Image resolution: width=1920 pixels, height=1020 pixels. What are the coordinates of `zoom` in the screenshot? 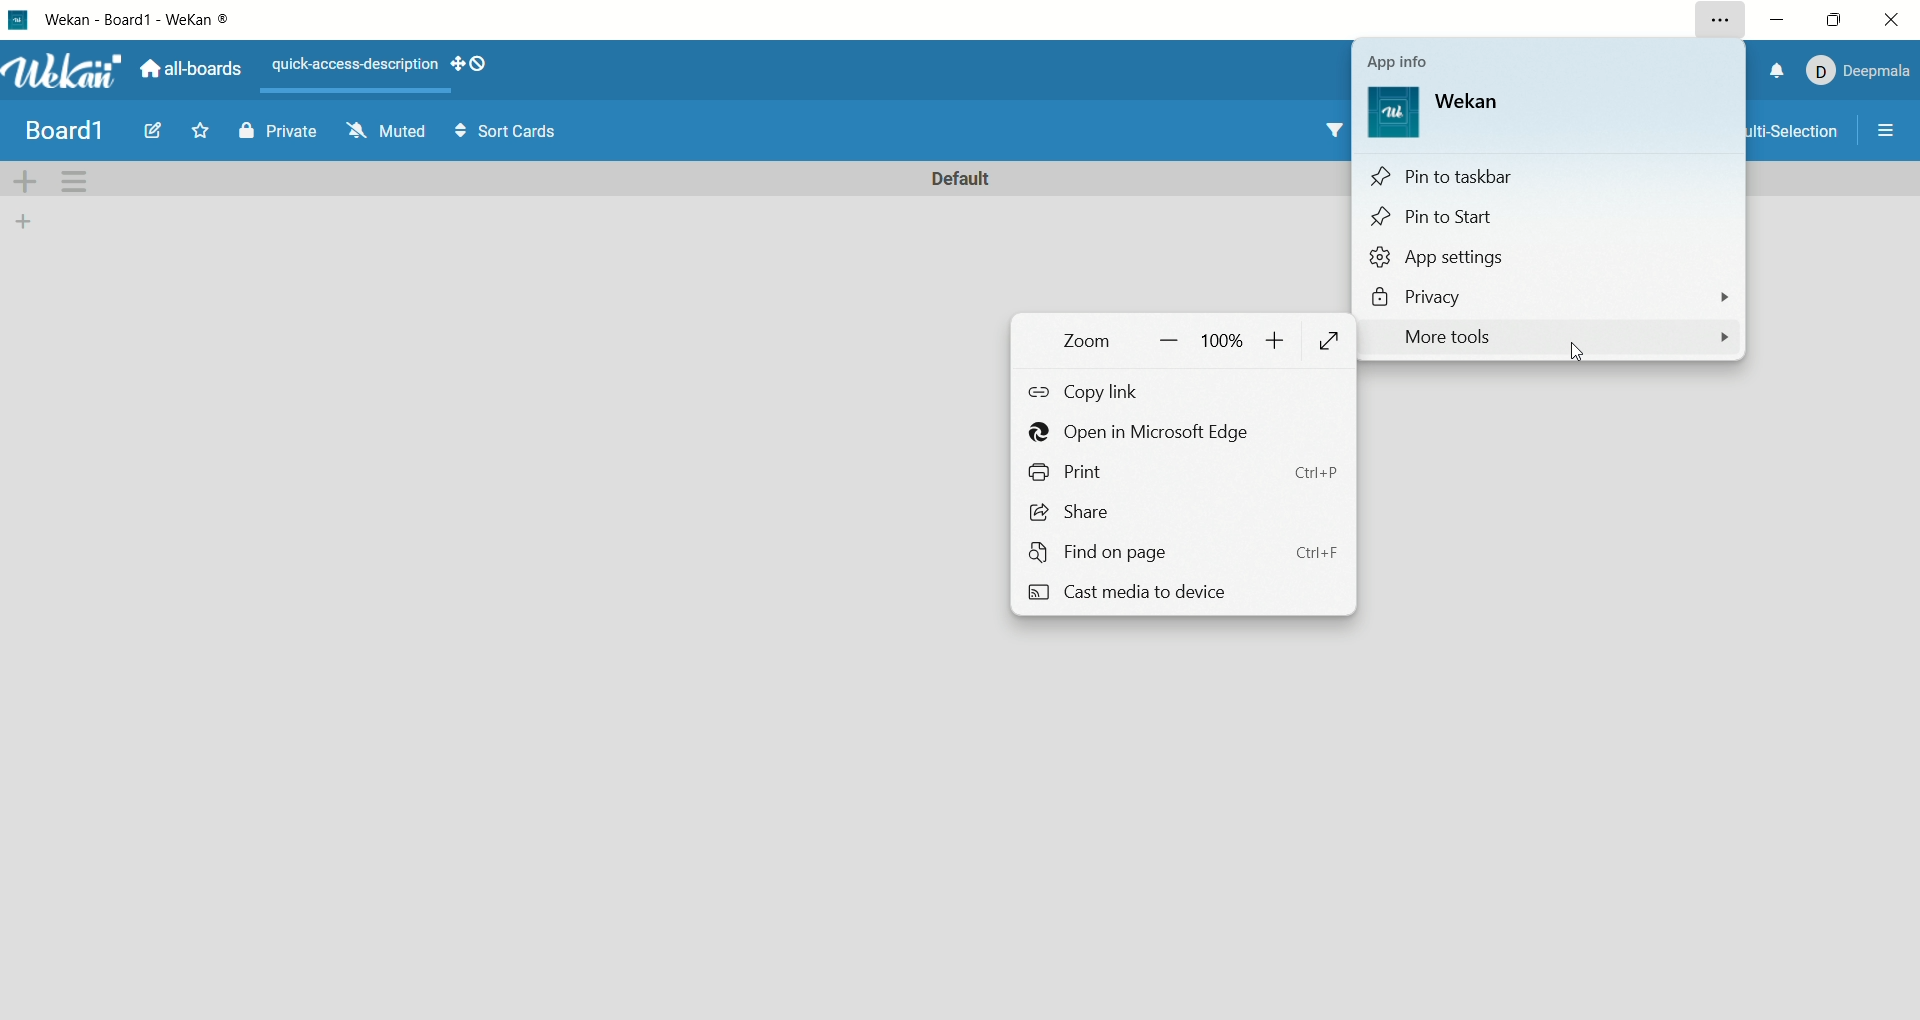 It's located at (1168, 340).